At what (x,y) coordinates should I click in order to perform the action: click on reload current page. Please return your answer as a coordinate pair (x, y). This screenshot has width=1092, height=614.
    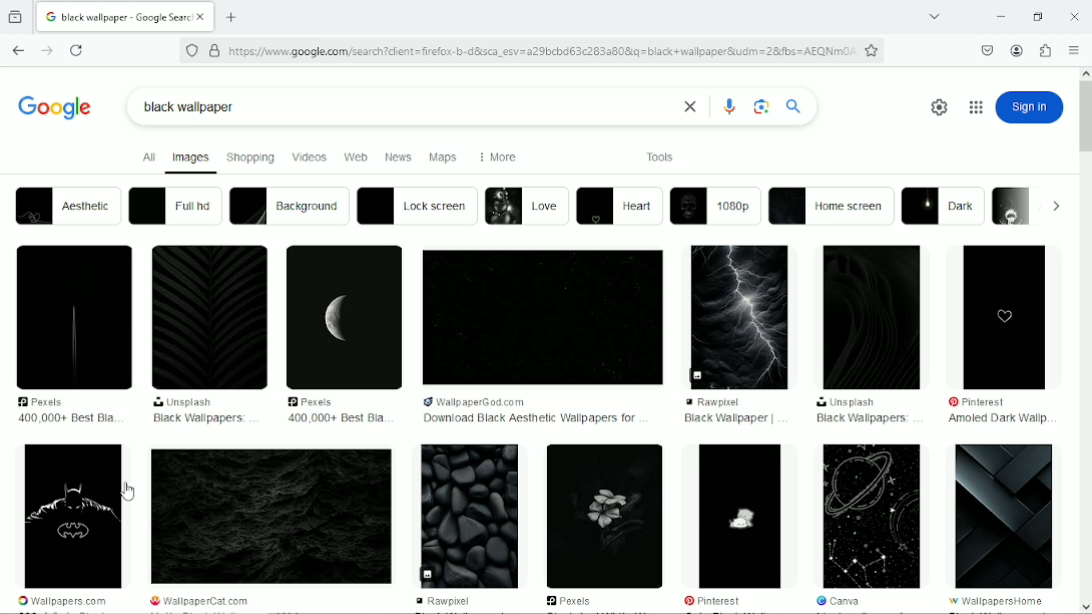
    Looking at the image, I should click on (76, 51).